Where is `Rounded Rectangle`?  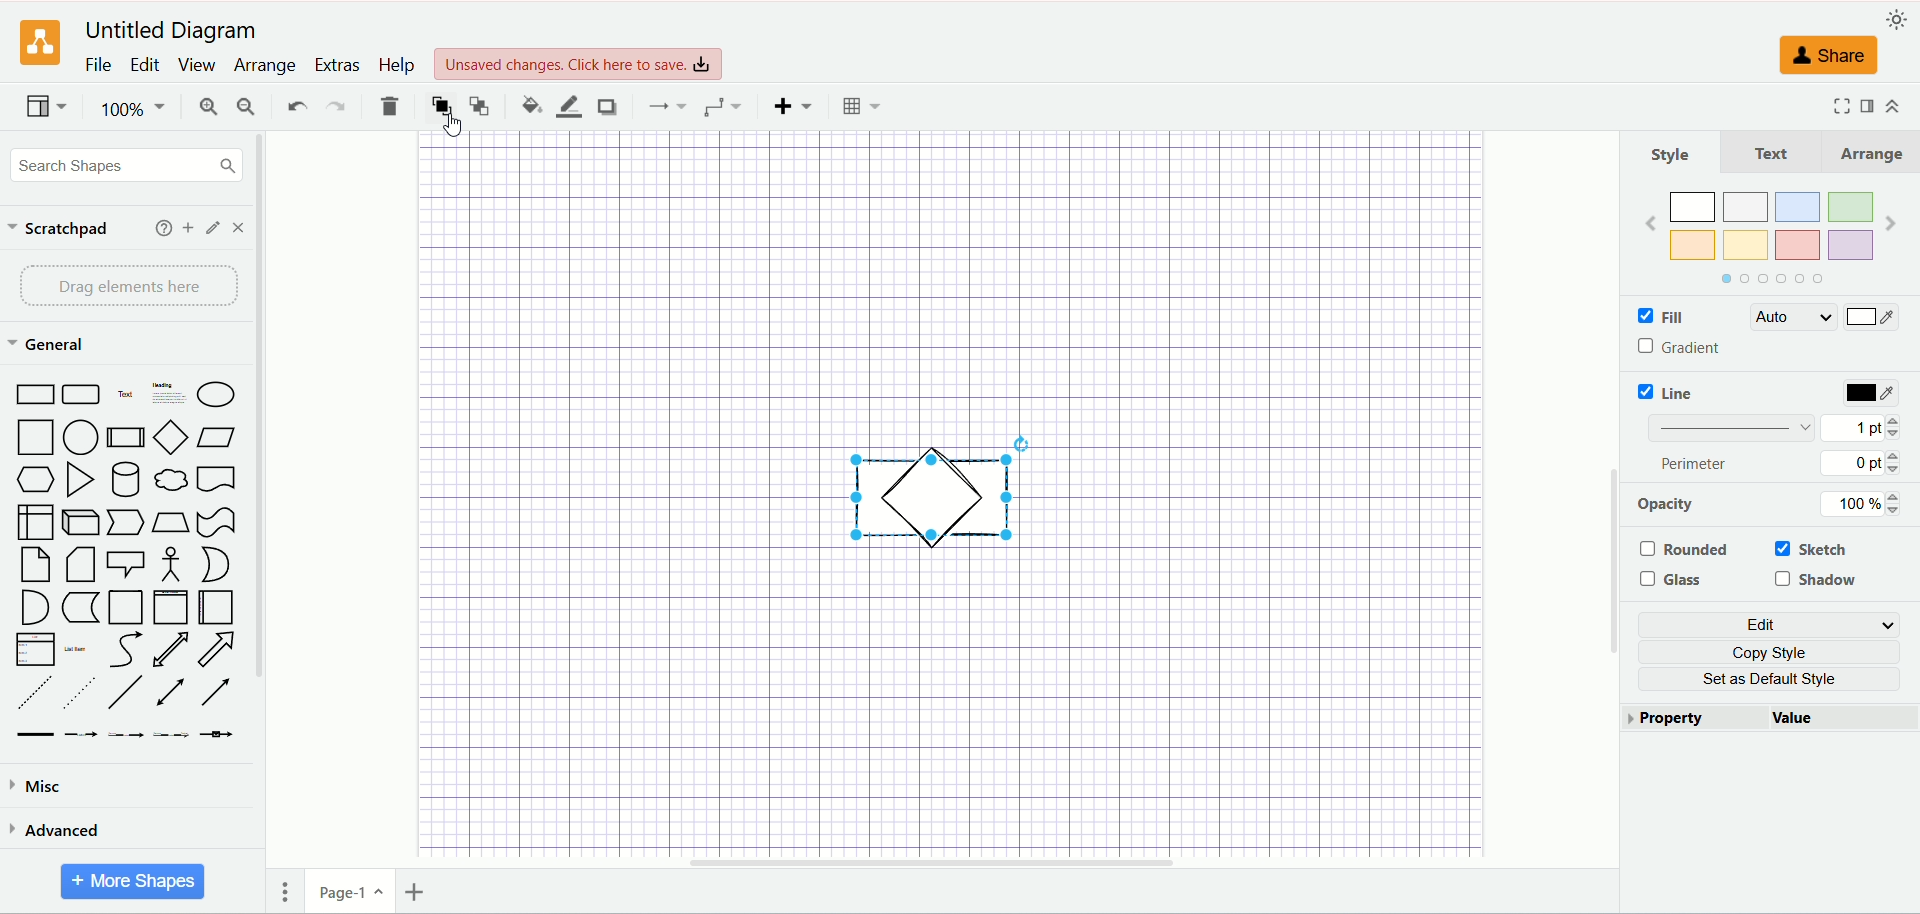
Rounded Rectangle is located at coordinates (82, 395).